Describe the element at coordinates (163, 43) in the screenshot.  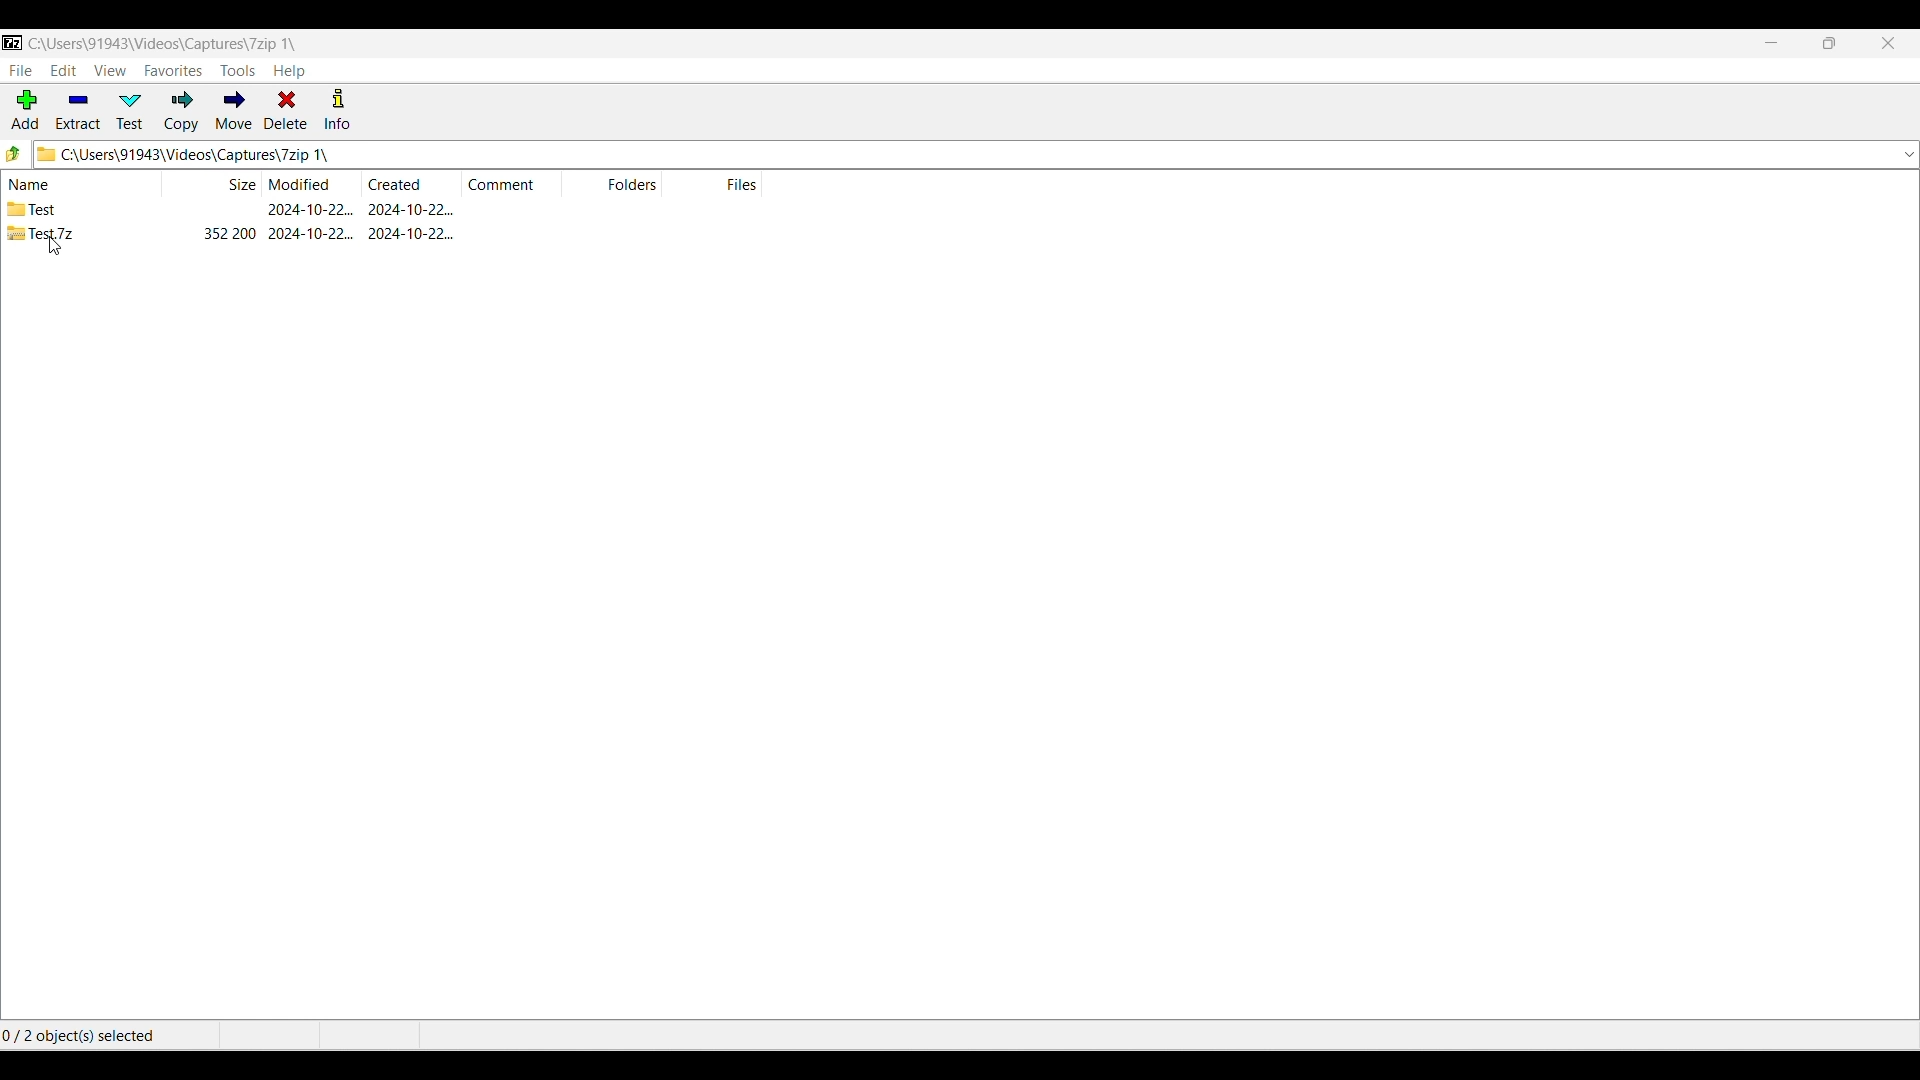
I see `C:\Users\91943\Videos\Capture\7zip 1\` at that location.